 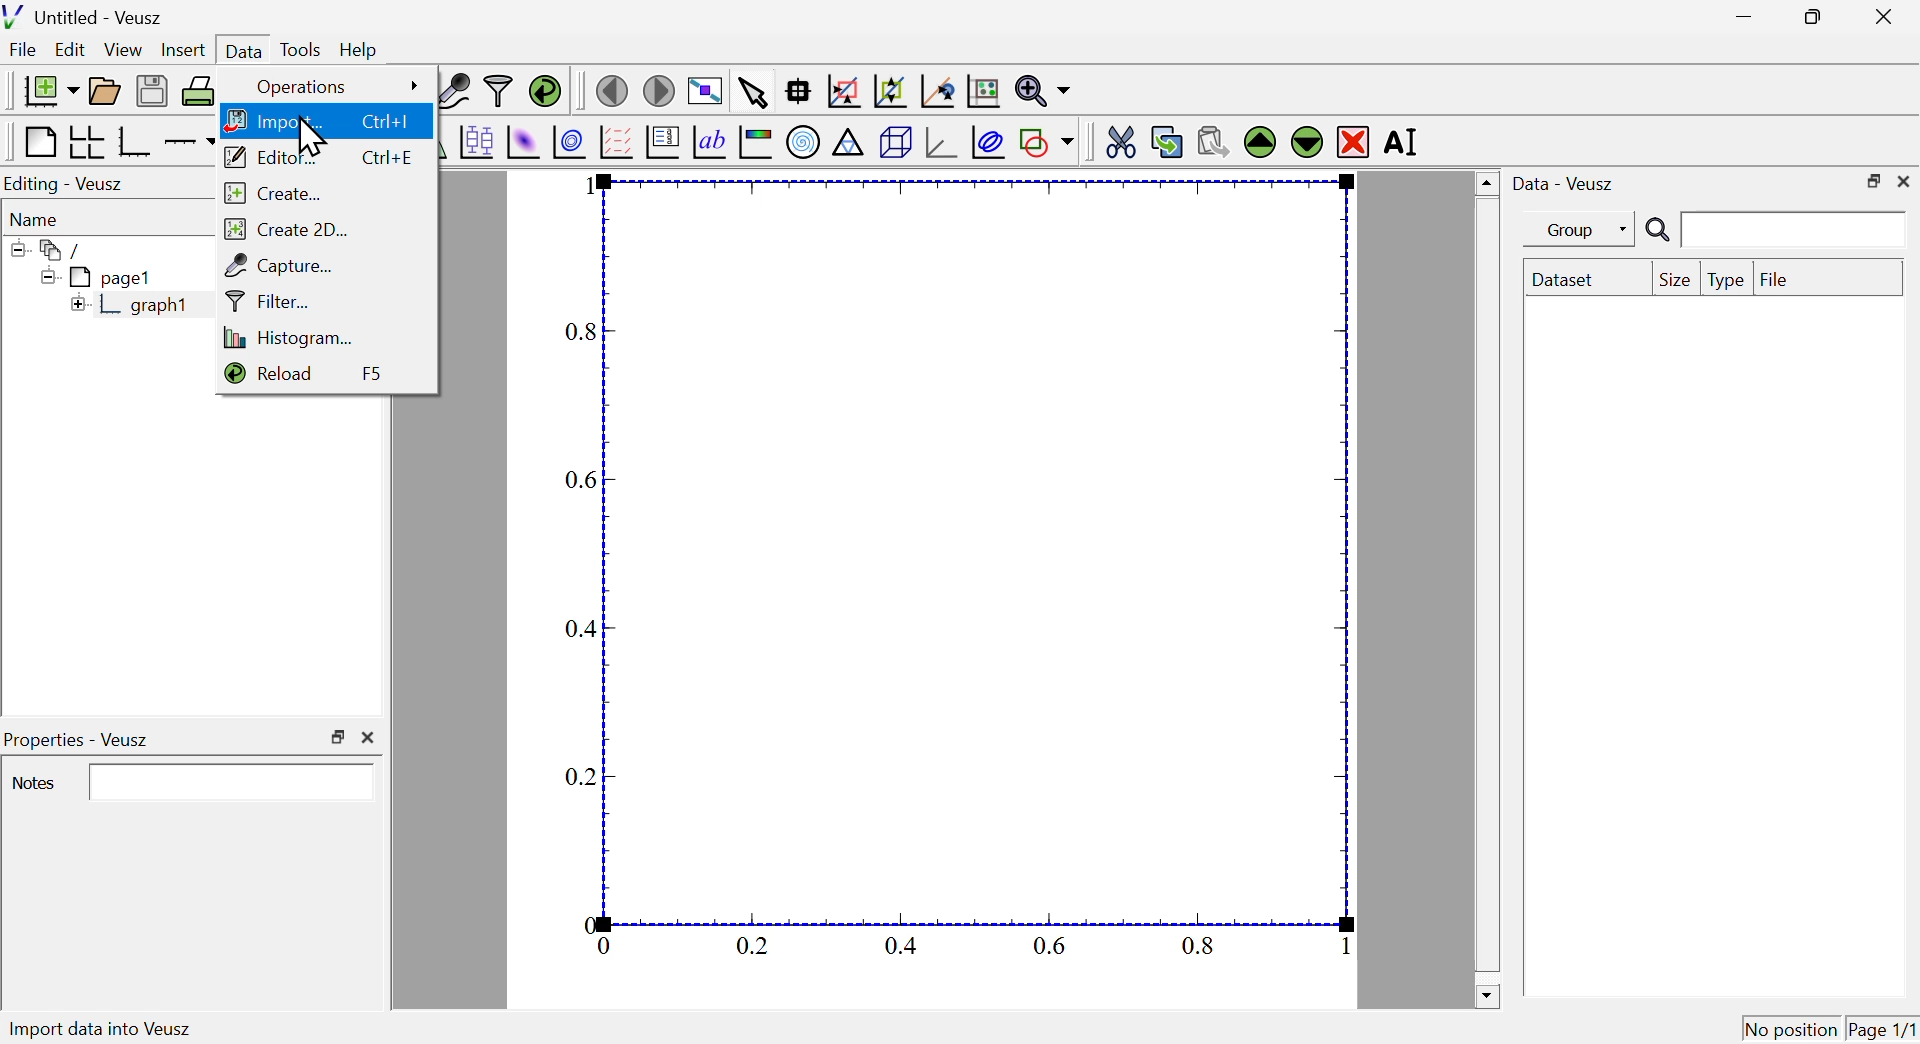 What do you see at coordinates (1486, 589) in the screenshot?
I see `scrollbar` at bounding box center [1486, 589].